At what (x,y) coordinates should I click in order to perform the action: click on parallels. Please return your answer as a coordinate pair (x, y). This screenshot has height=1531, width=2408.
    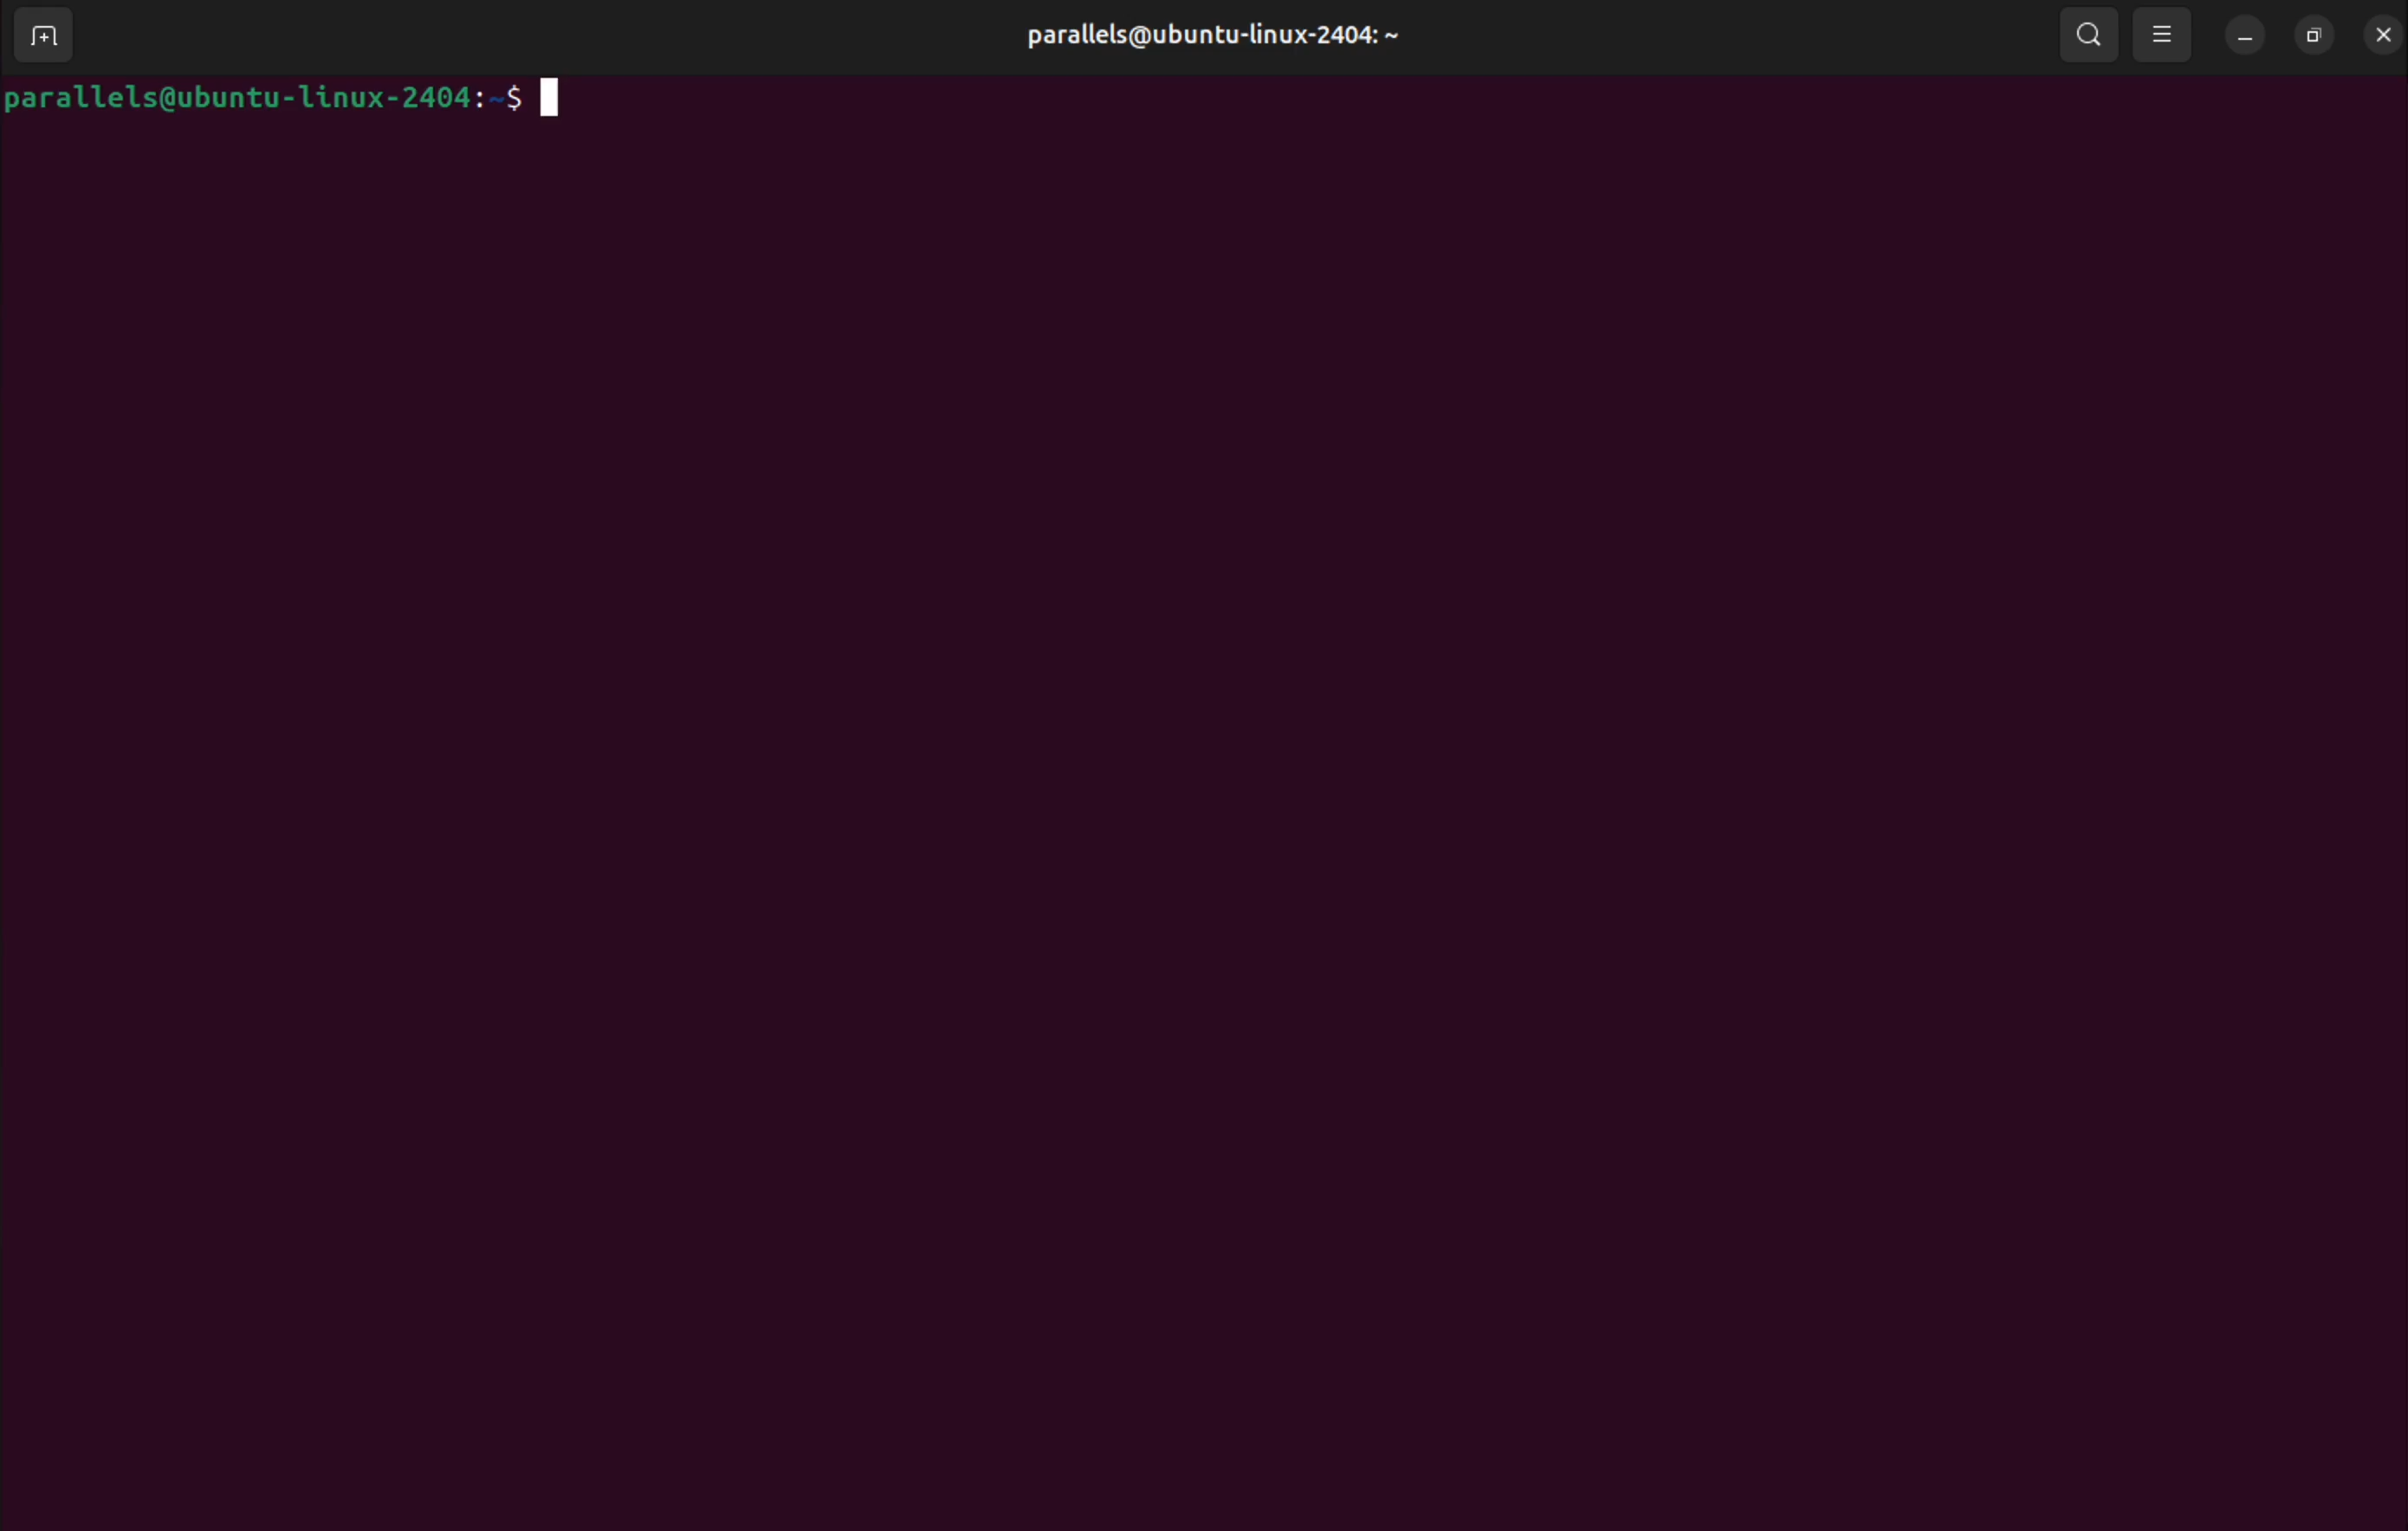
    Looking at the image, I should click on (1209, 39).